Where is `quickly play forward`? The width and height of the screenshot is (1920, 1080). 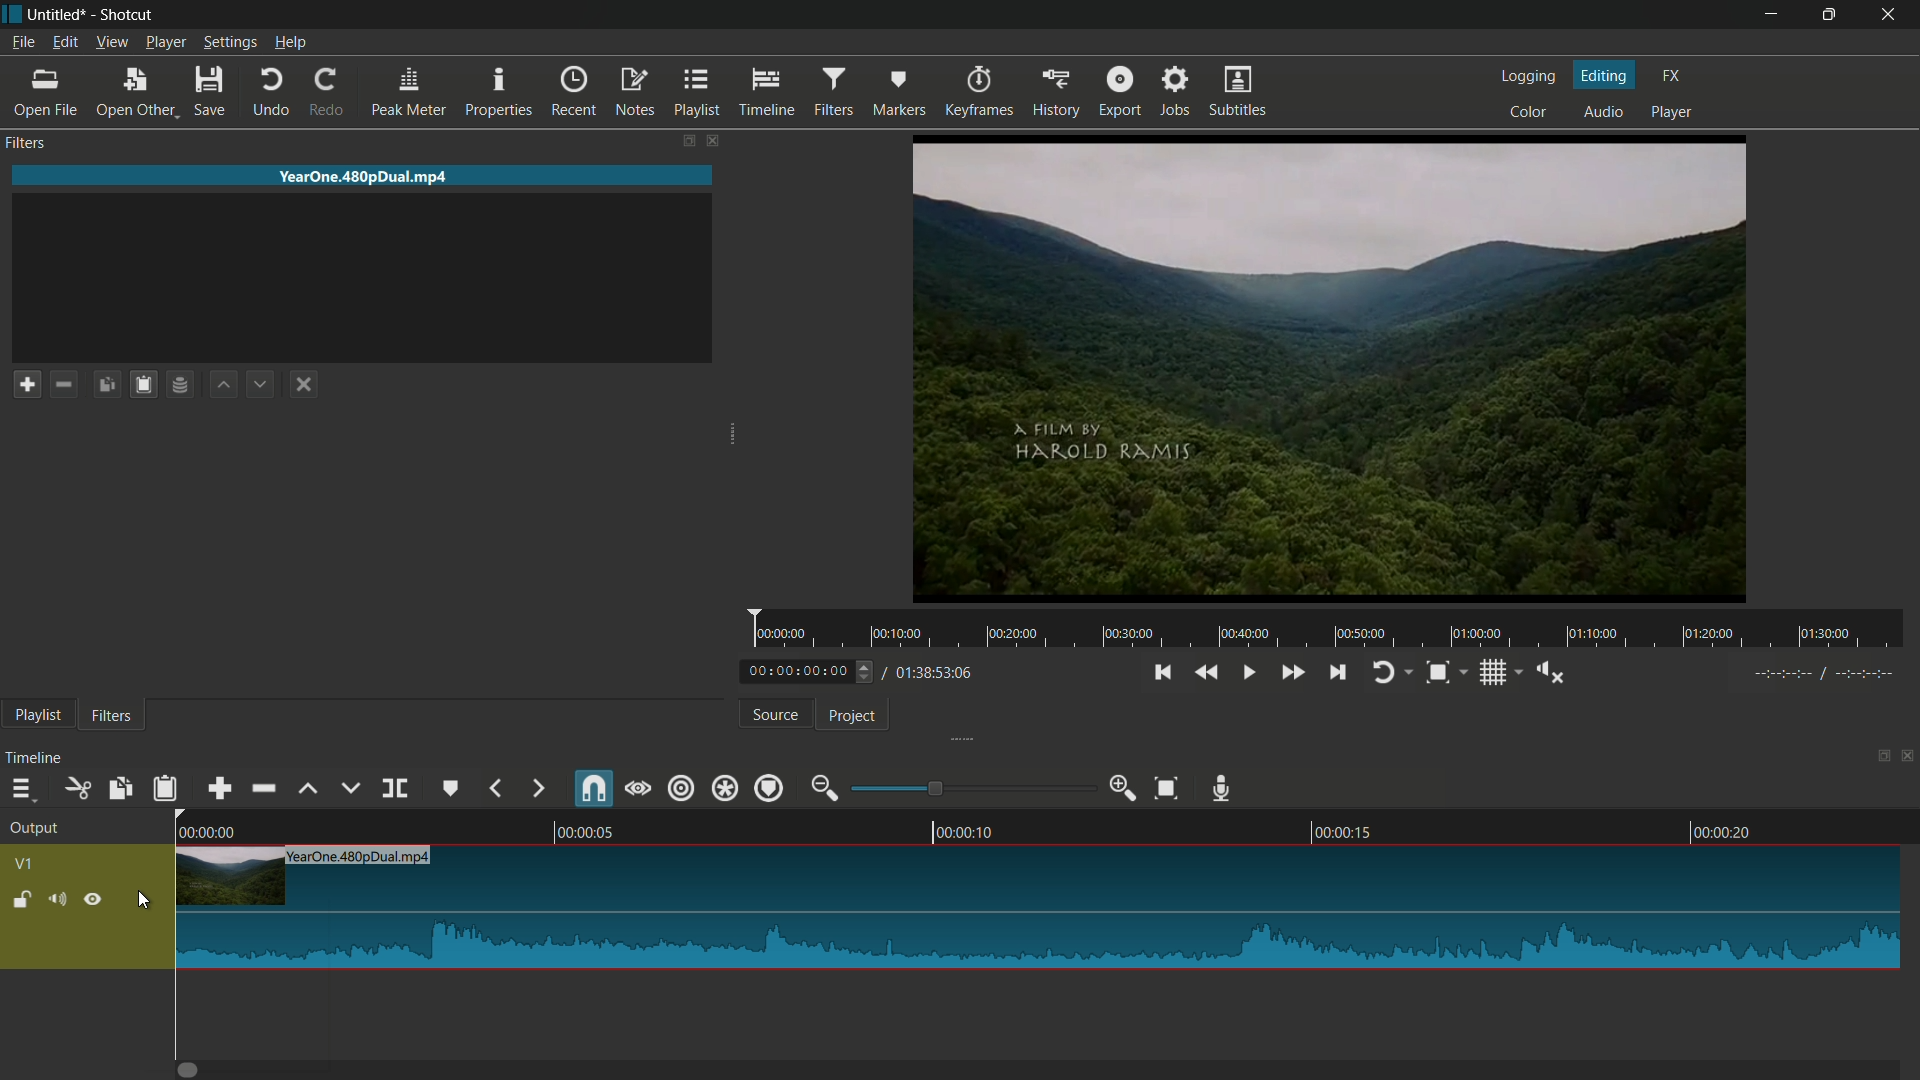 quickly play forward is located at coordinates (1289, 671).